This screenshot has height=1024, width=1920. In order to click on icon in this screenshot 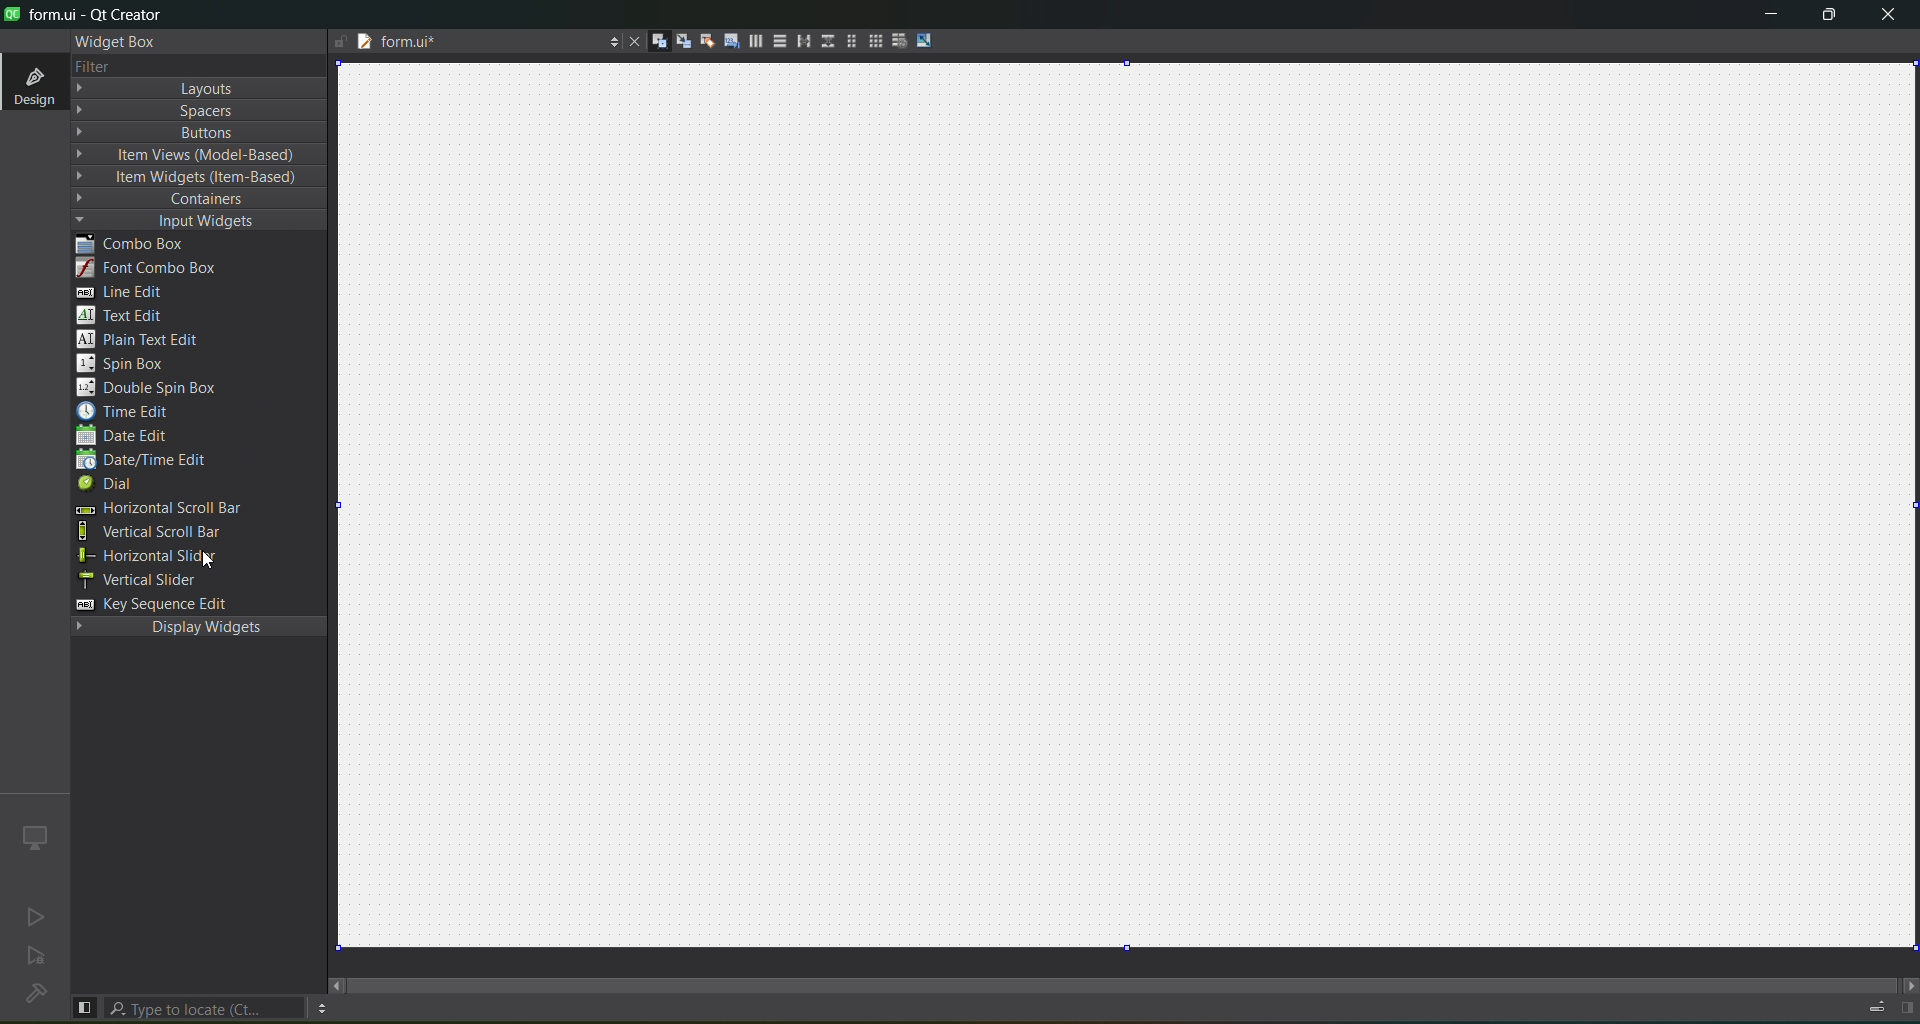, I will do `click(34, 835)`.